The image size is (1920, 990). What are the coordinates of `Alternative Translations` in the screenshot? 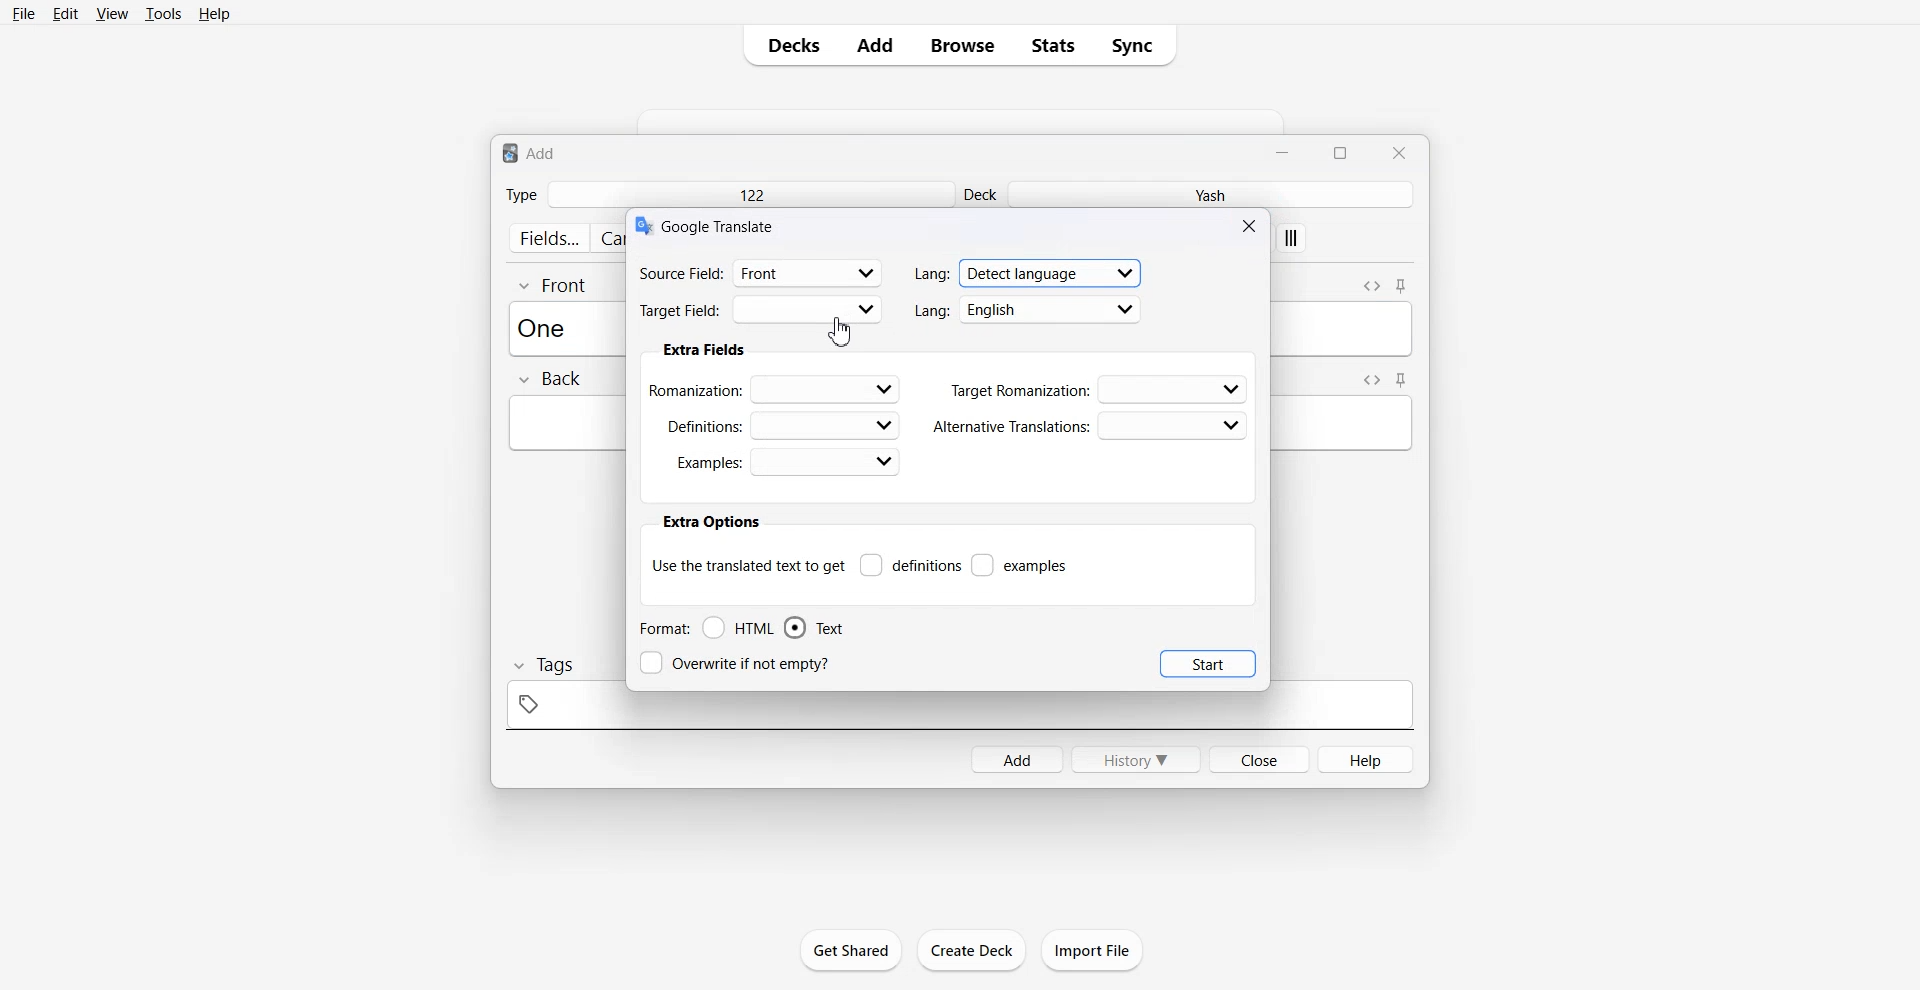 It's located at (1089, 426).